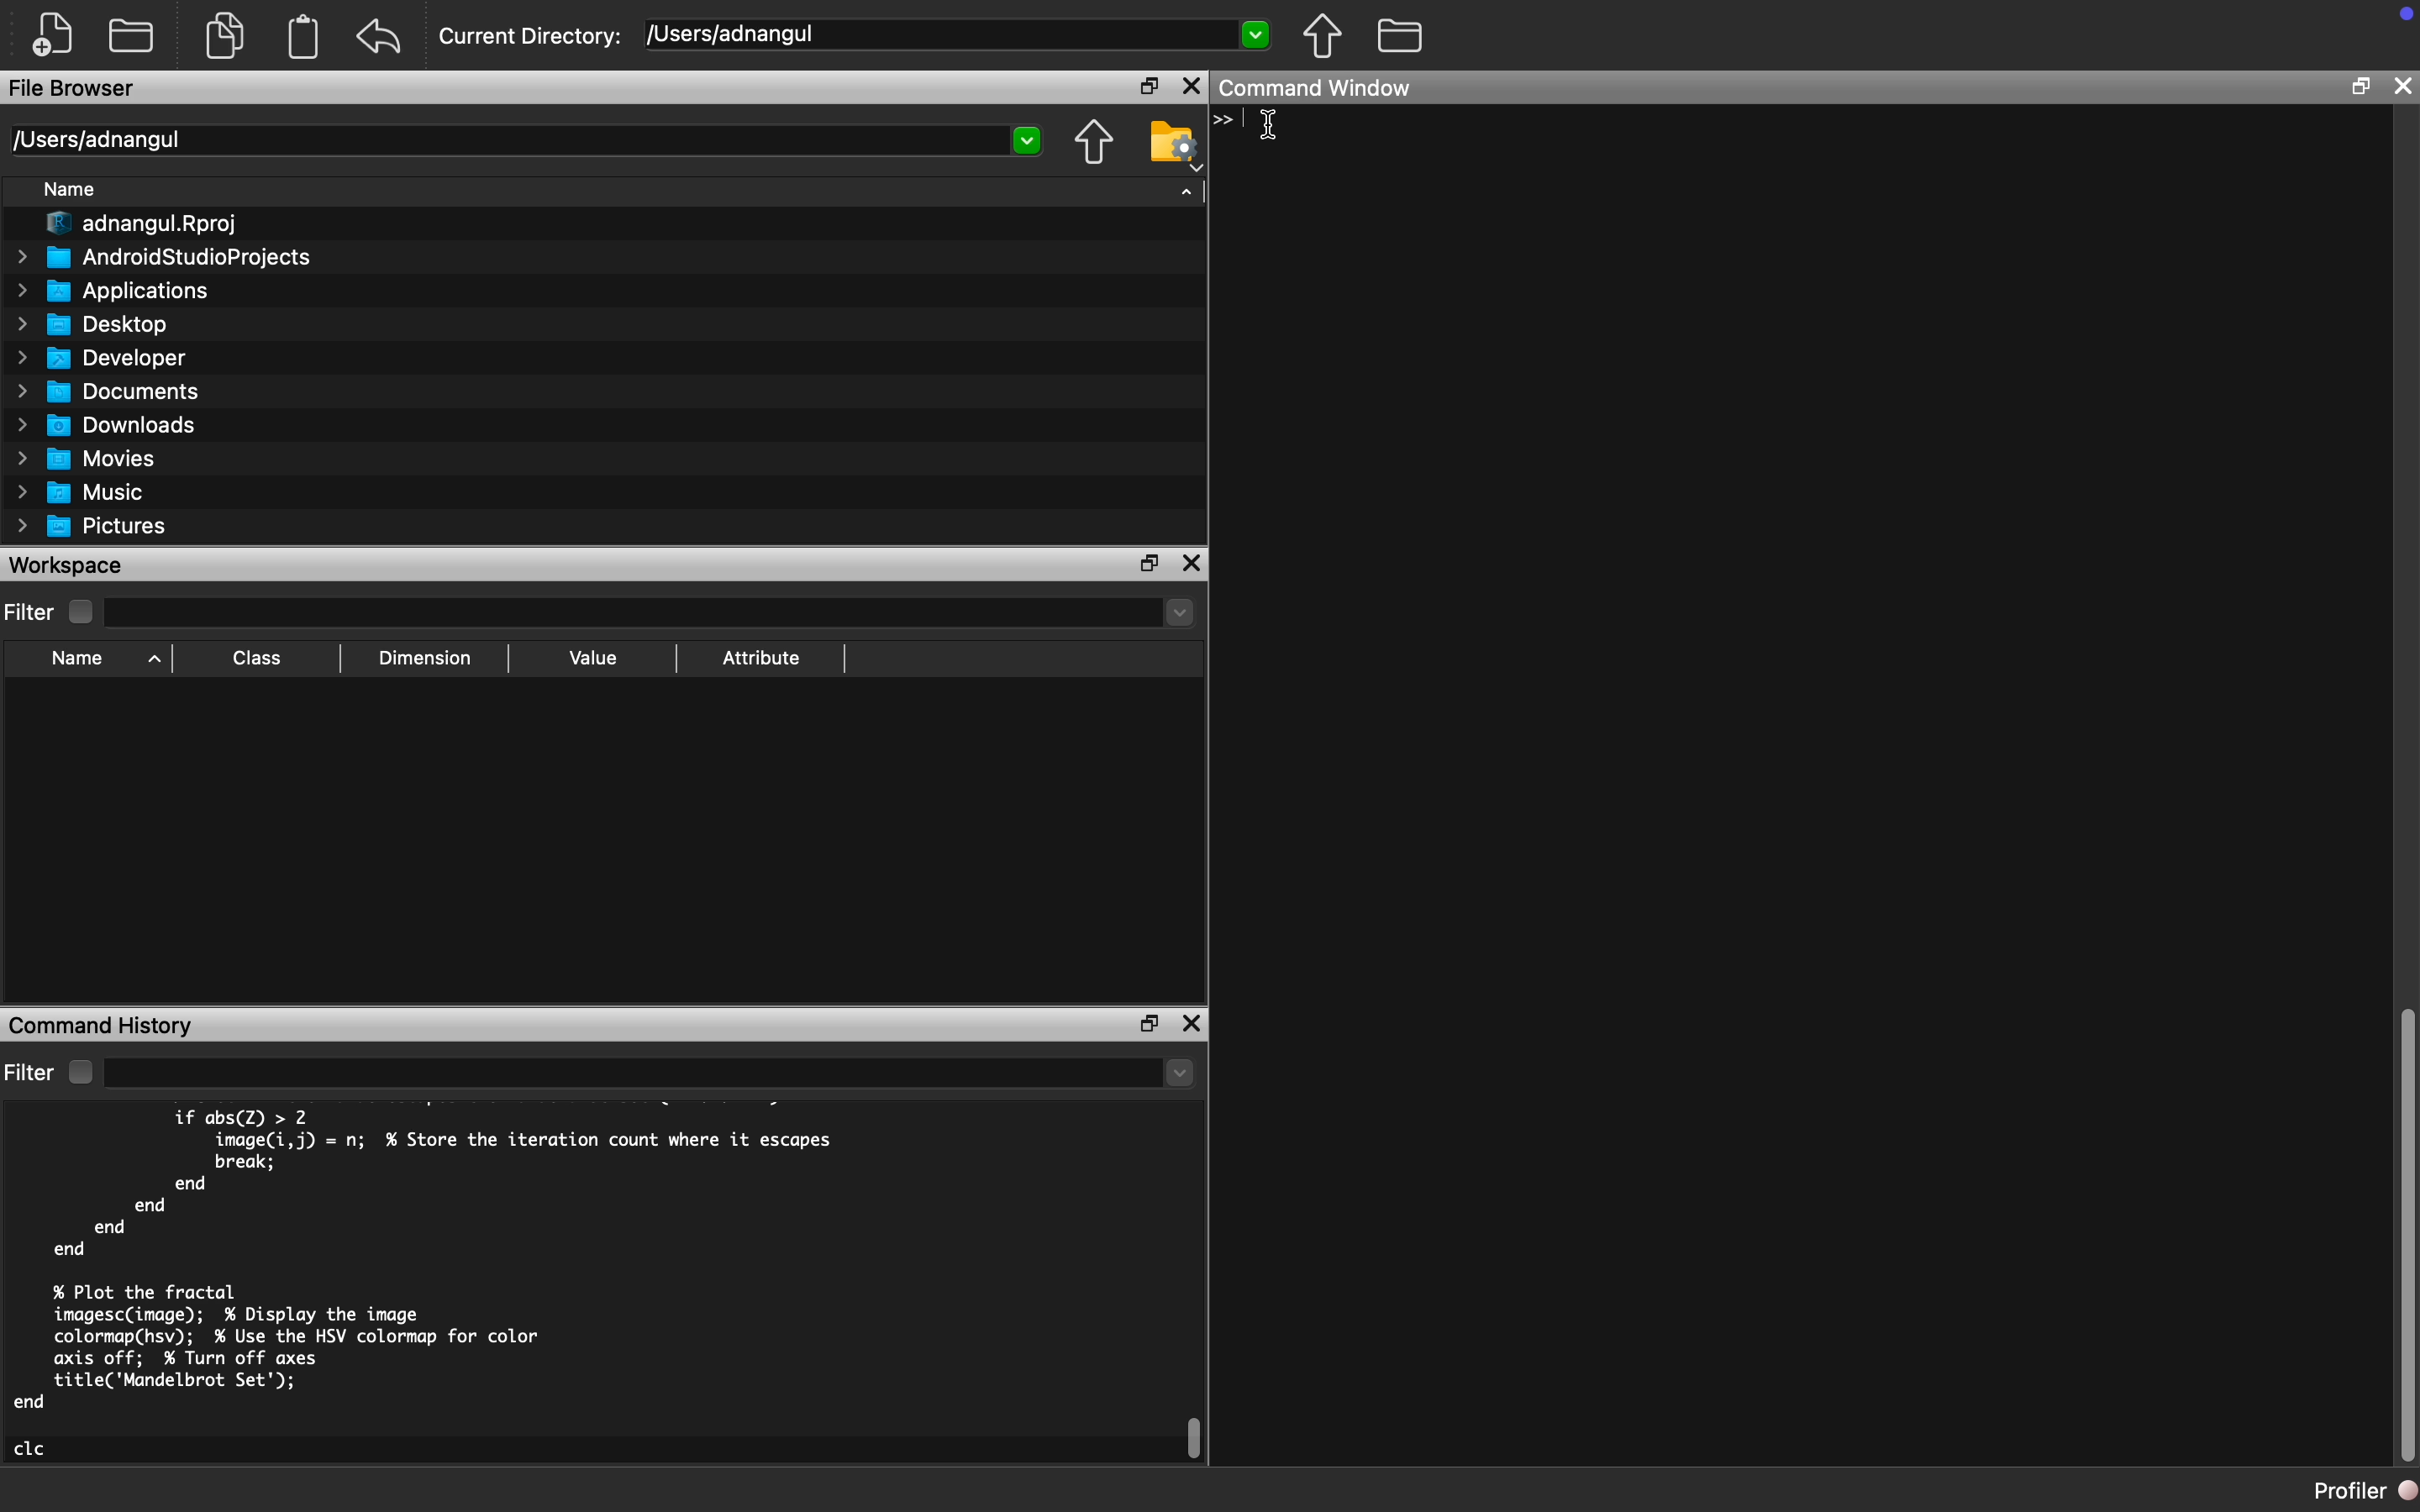  I want to click on Restore Down, so click(1148, 561).